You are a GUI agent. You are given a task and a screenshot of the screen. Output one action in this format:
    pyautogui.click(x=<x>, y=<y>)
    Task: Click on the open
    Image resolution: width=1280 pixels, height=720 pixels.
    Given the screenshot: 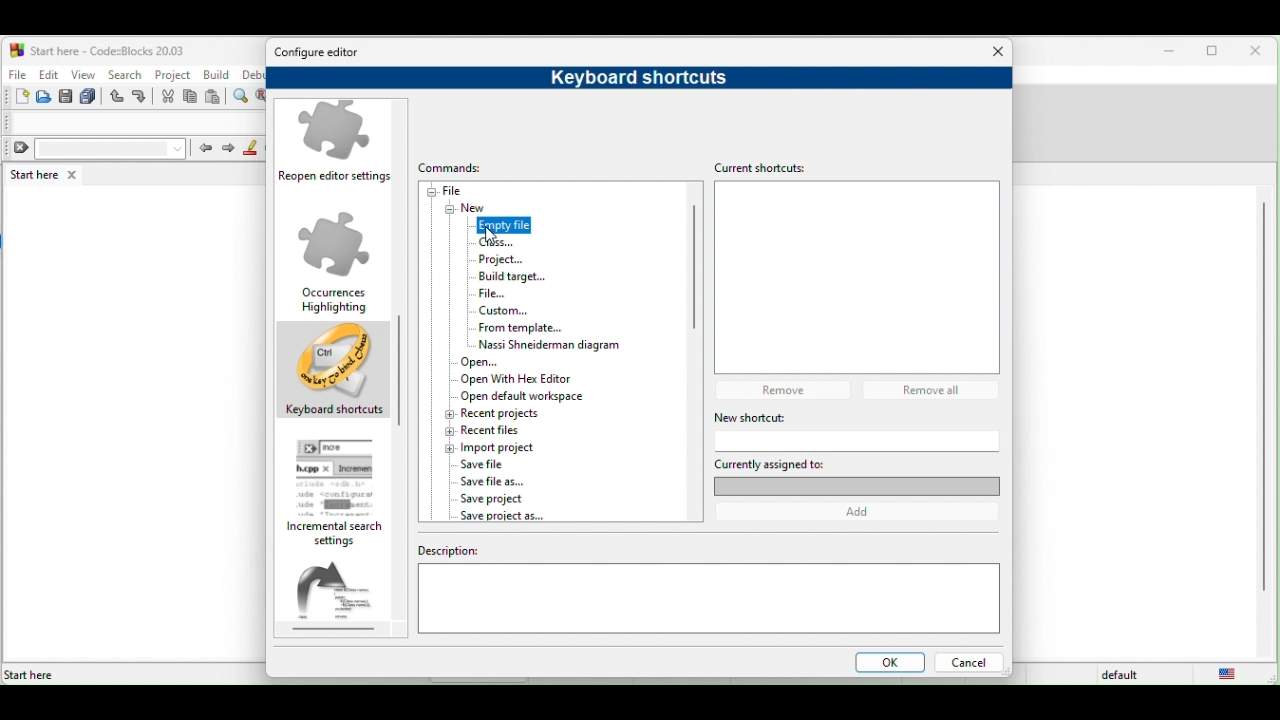 What is the action you would take?
    pyautogui.click(x=45, y=97)
    